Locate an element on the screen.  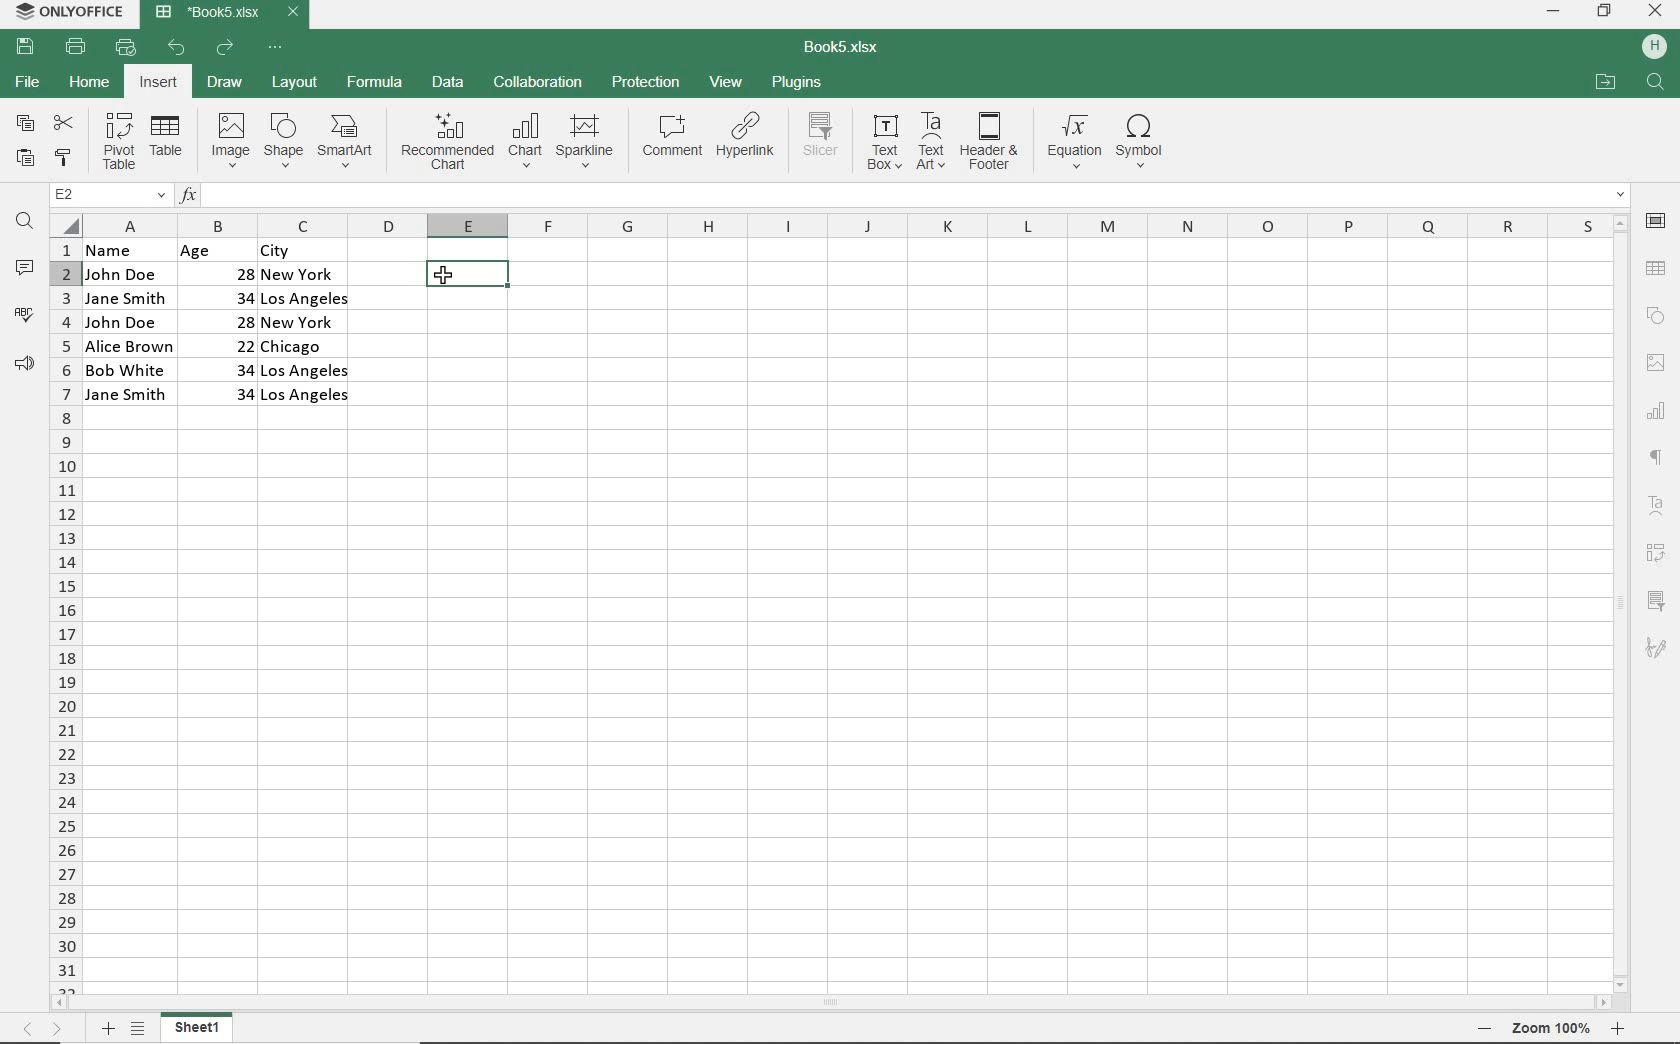
OPEN FILE LOCATION is located at coordinates (1604, 83).